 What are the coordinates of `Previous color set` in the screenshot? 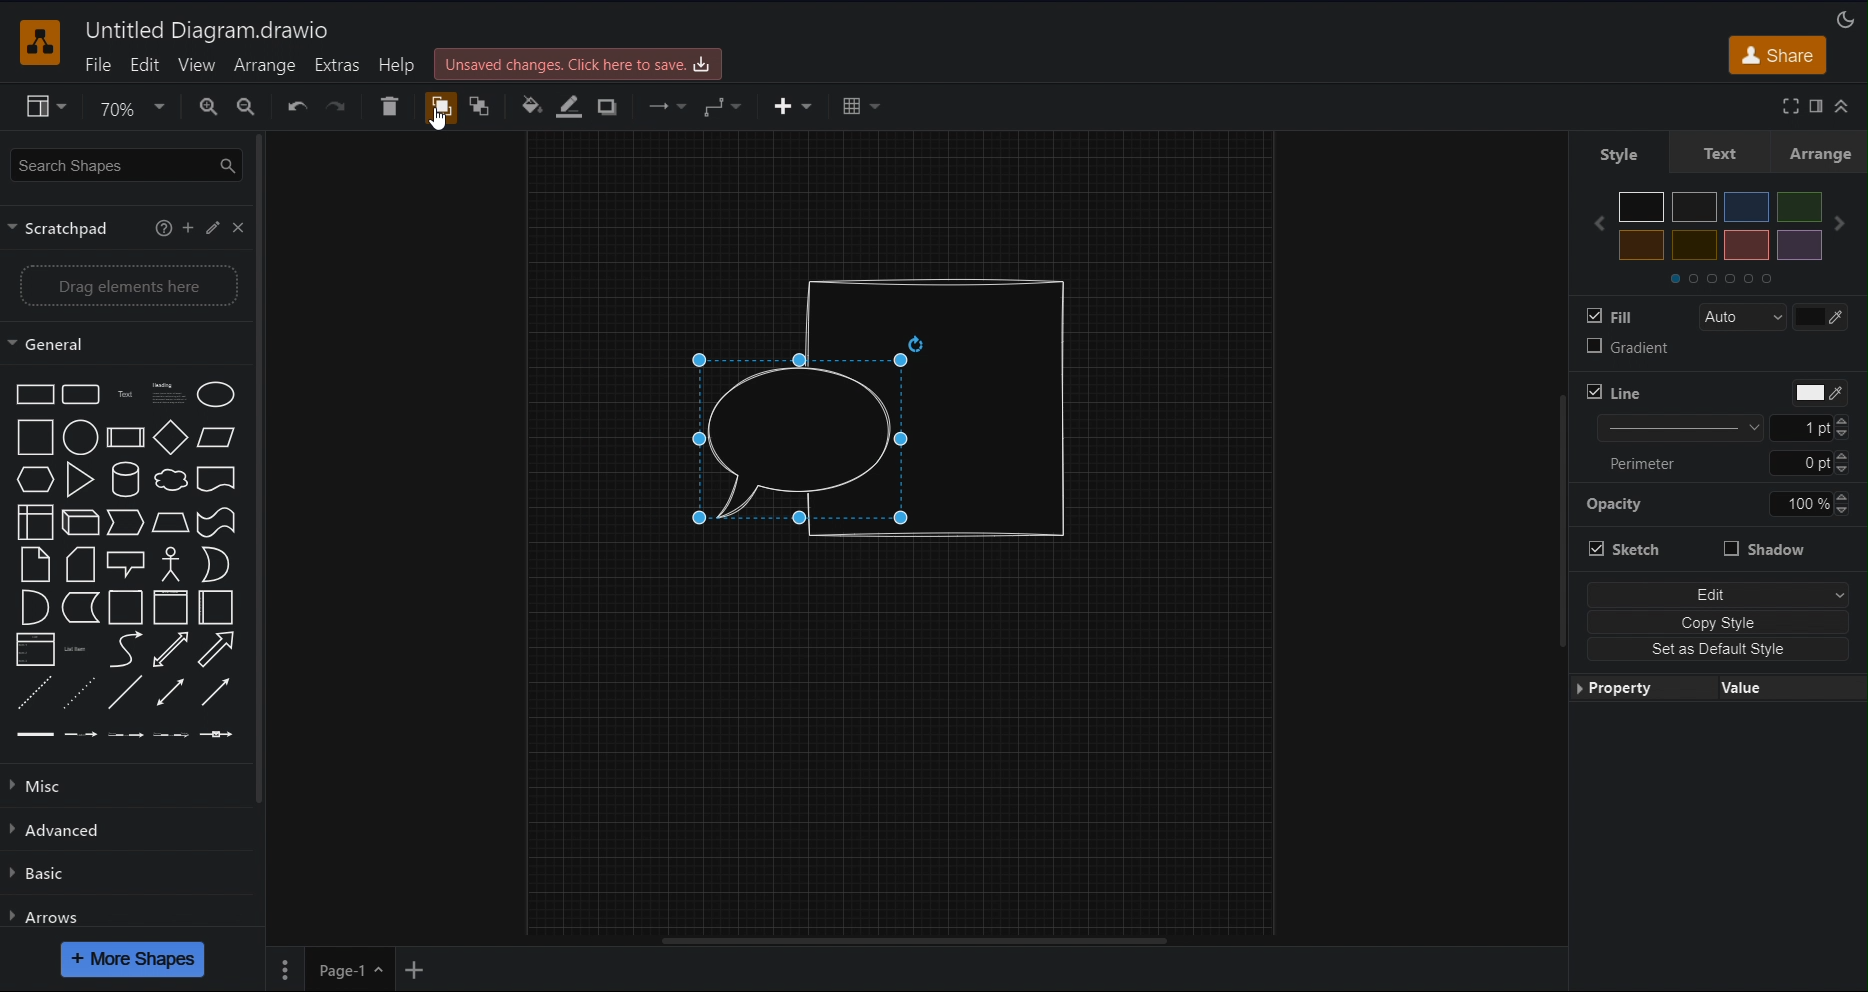 It's located at (1598, 223).